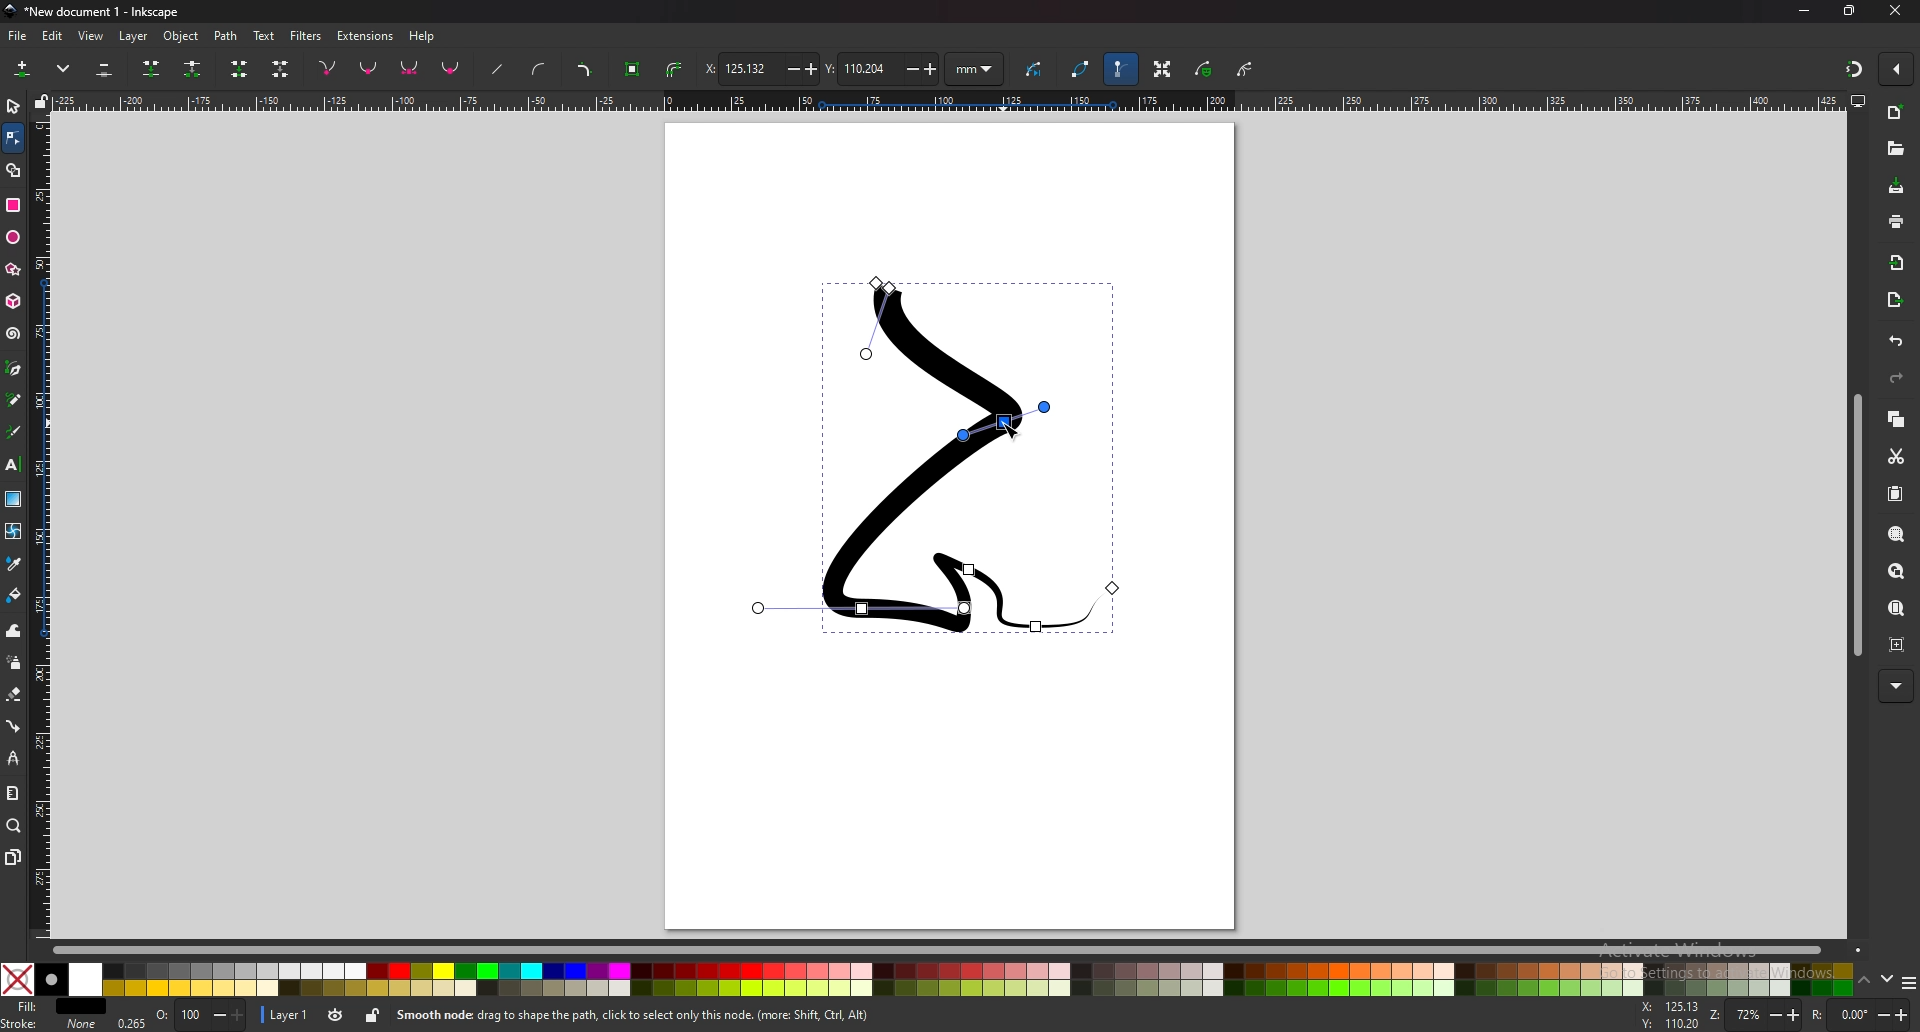 This screenshot has height=1032, width=1920. Describe the element at coordinates (975, 70) in the screenshot. I see `unit` at that location.